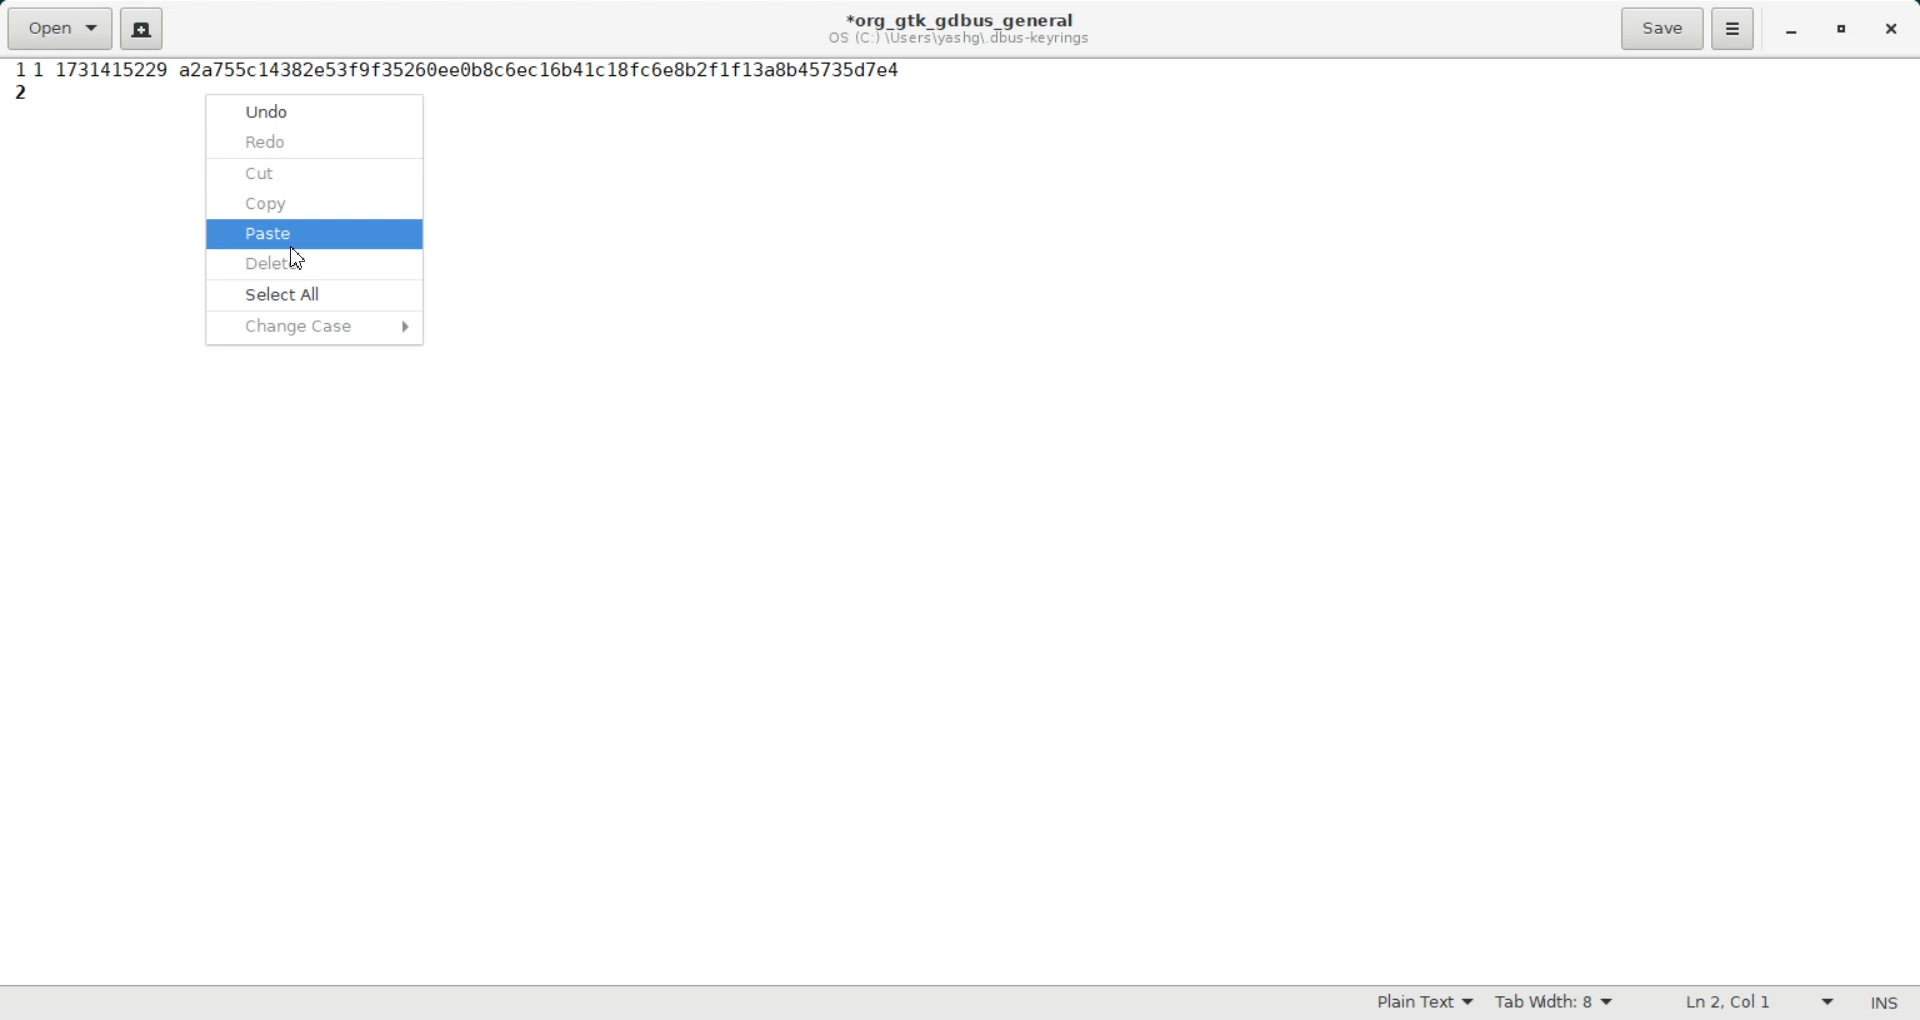 The image size is (1920, 1020). Describe the element at coordinates (1425, 1004) in the screenshot. I see `Plain Text` at that location.